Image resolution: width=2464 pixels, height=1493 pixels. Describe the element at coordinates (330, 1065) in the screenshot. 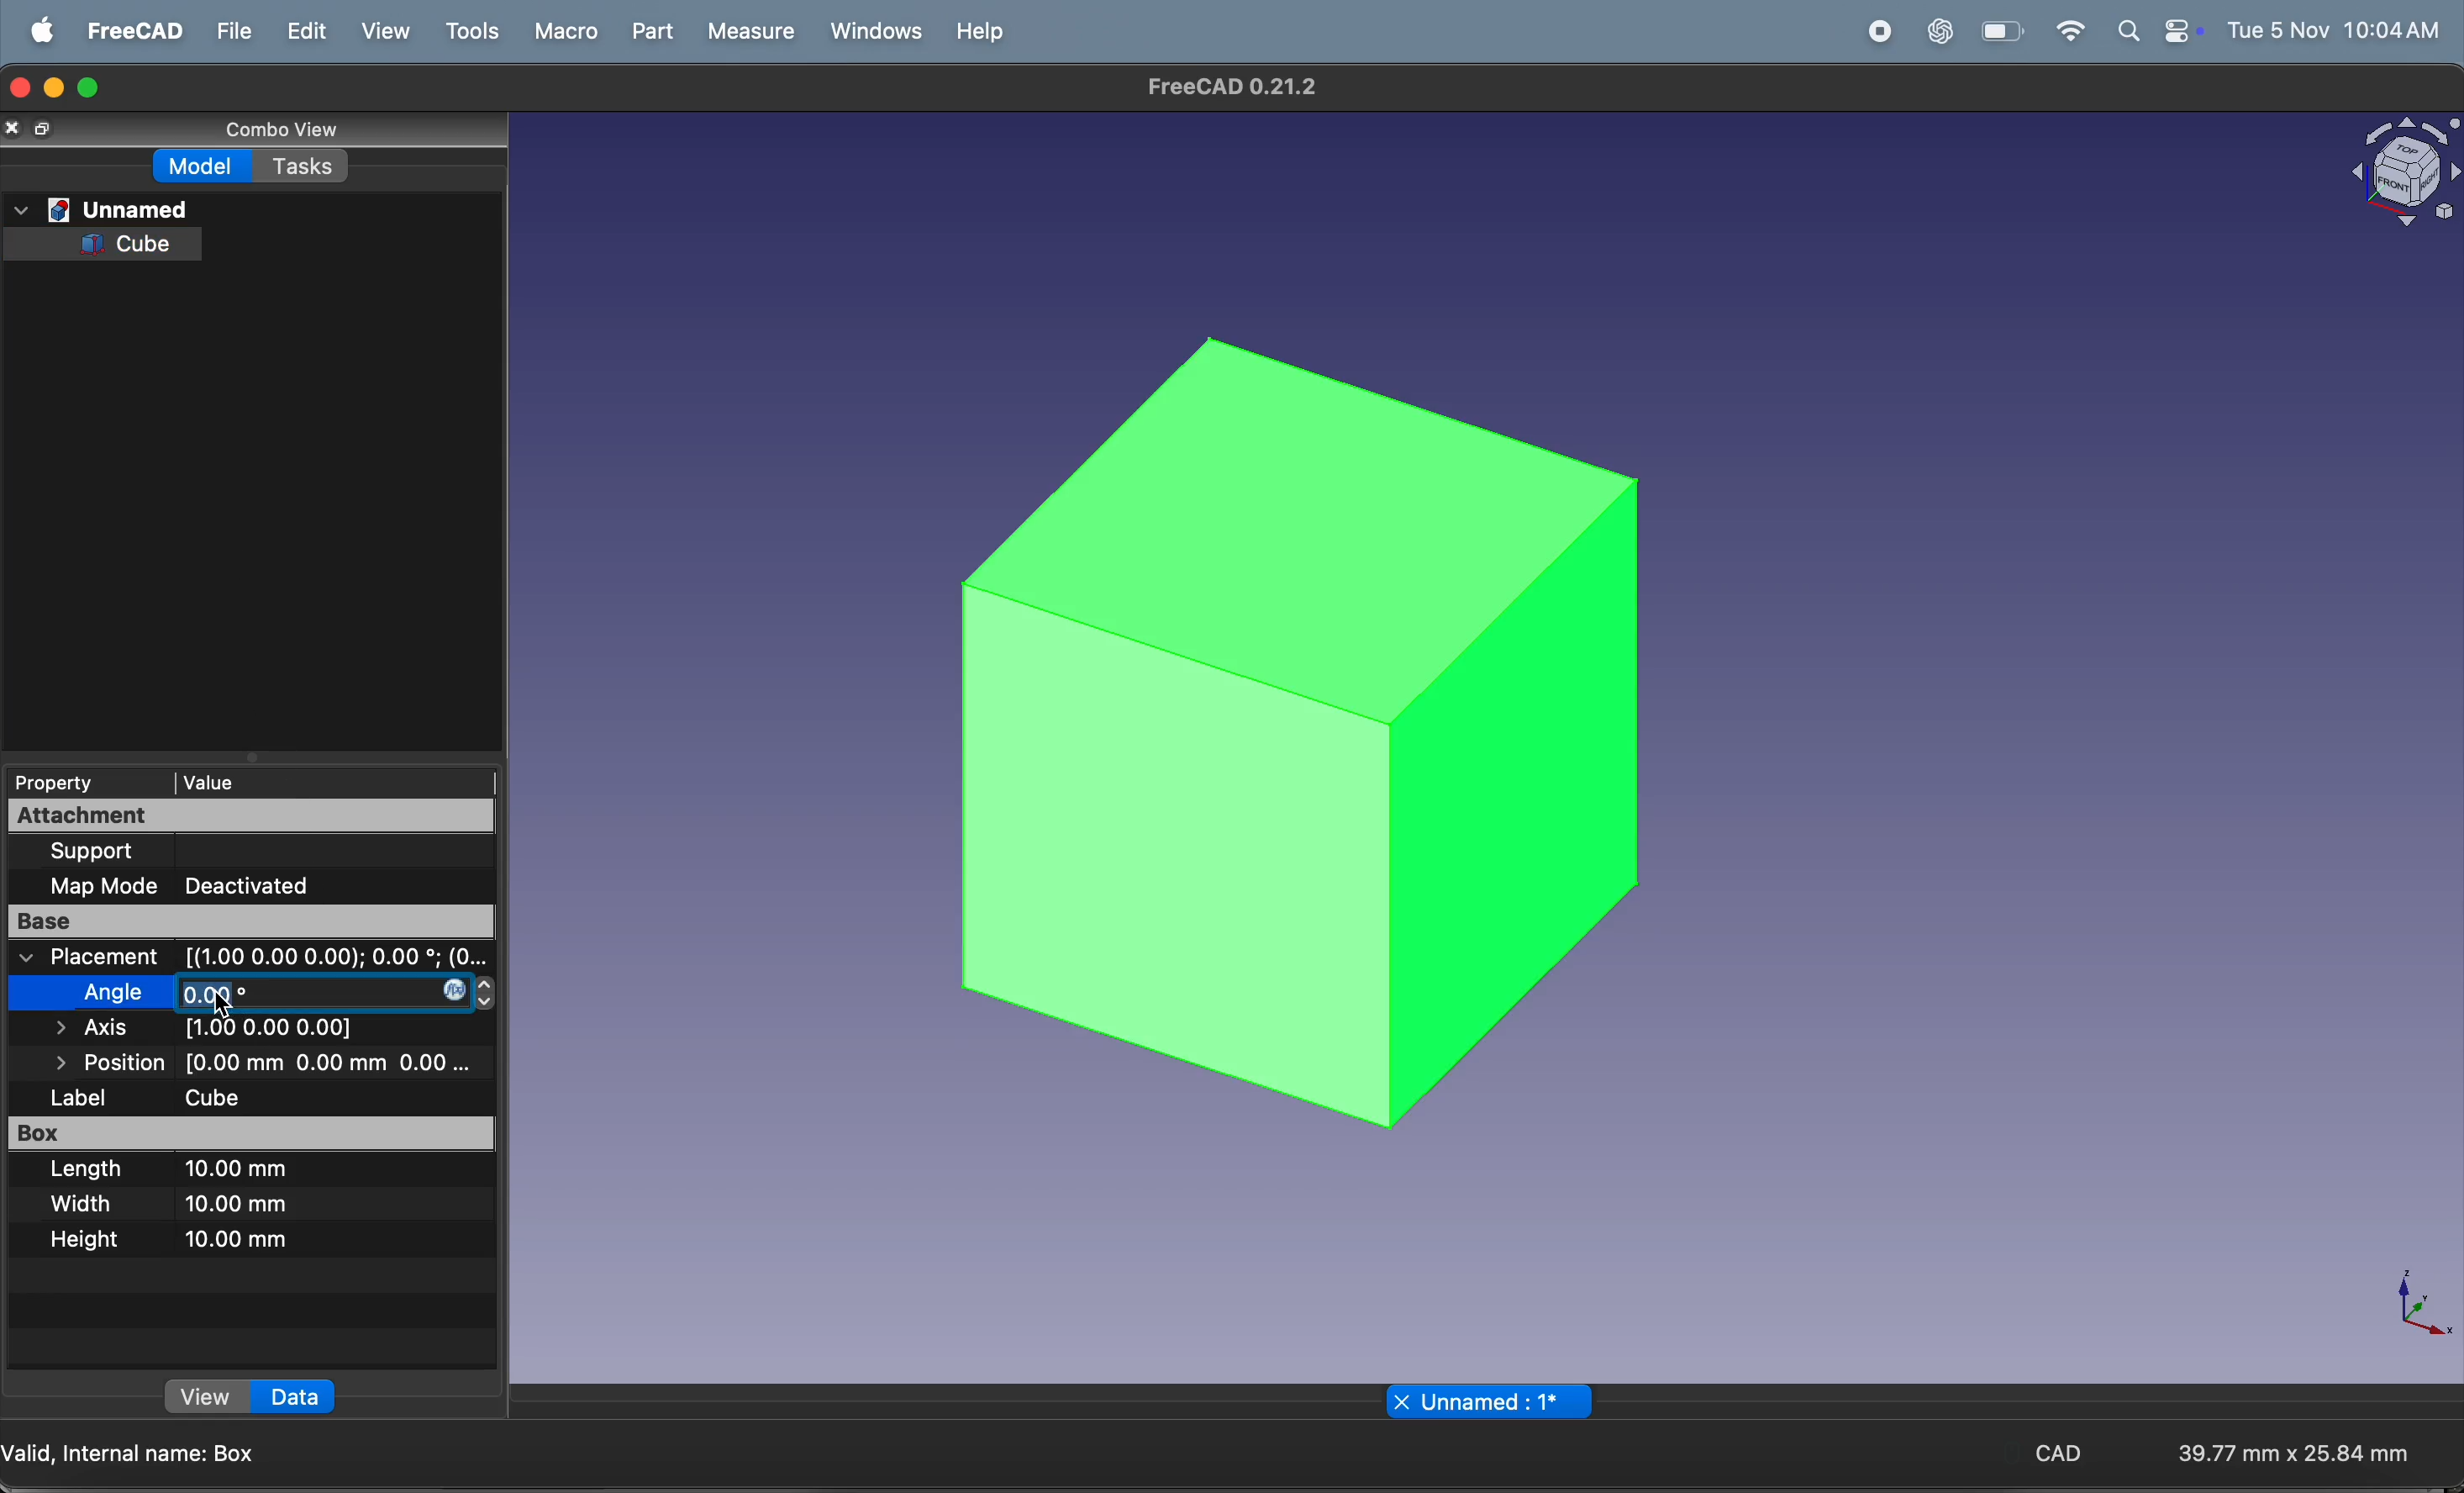

I see `distance` at that location.